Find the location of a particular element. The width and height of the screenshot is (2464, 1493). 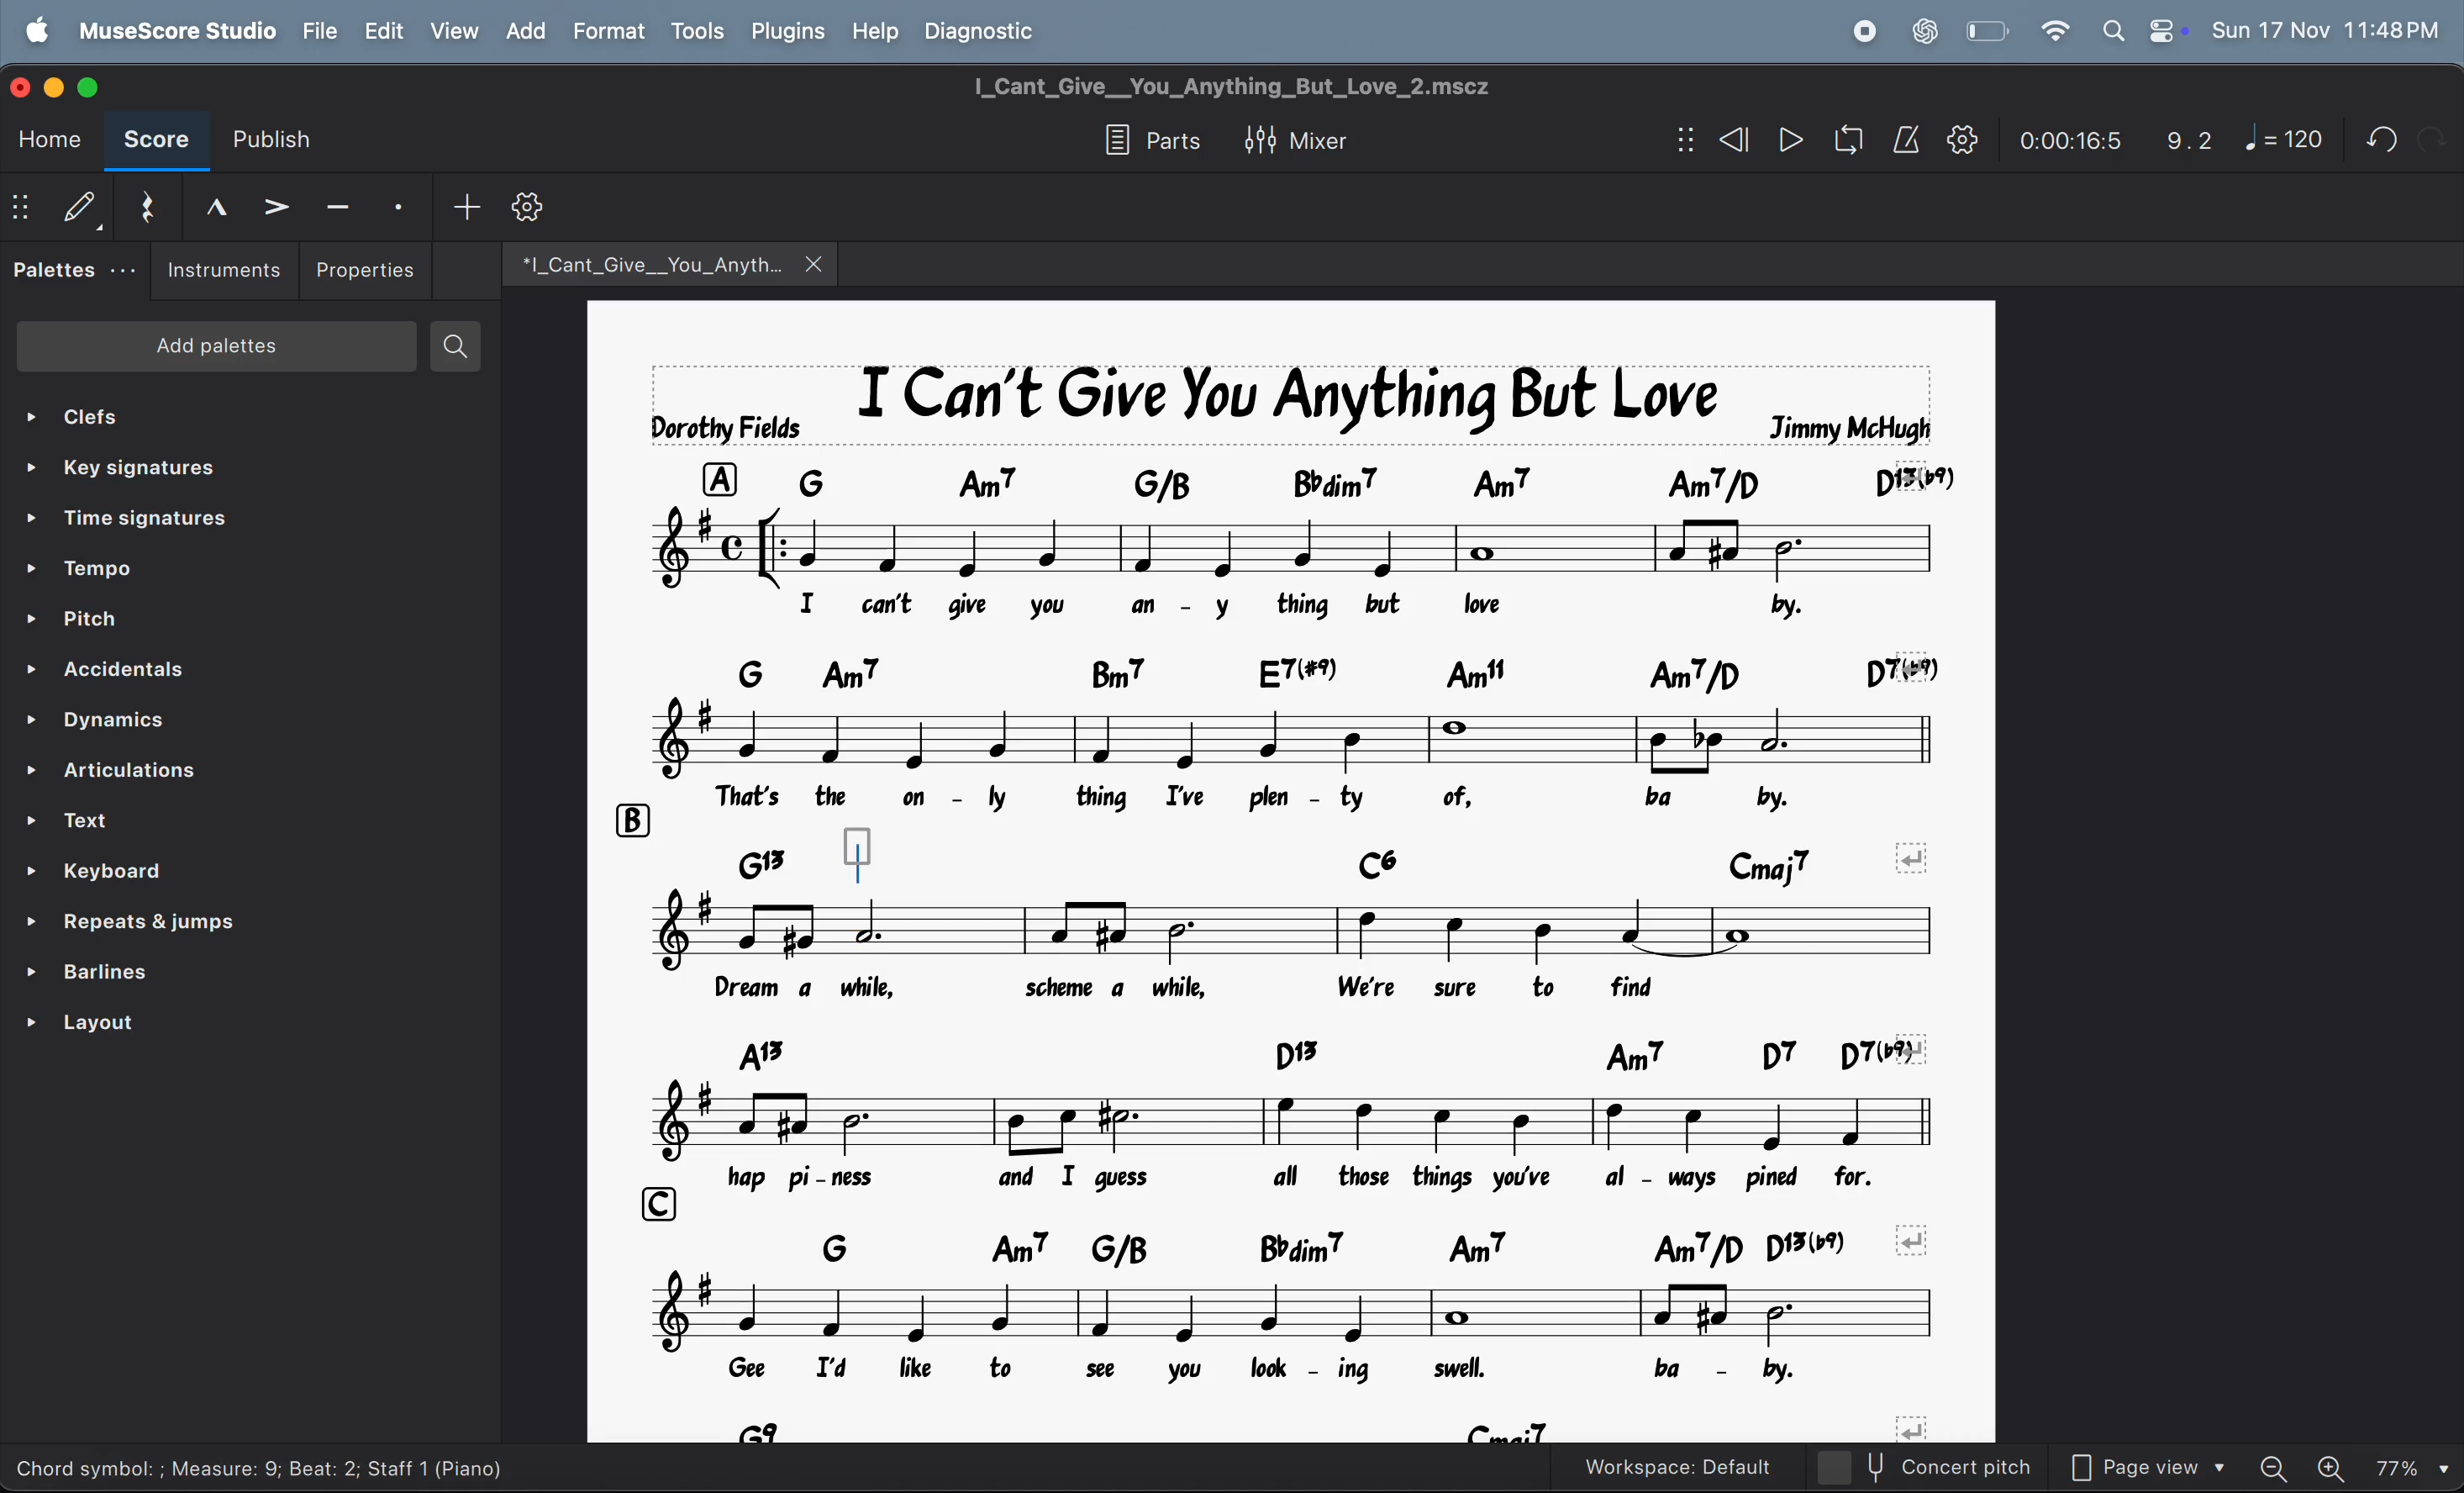

redo is located at coordinates (2429, 139).